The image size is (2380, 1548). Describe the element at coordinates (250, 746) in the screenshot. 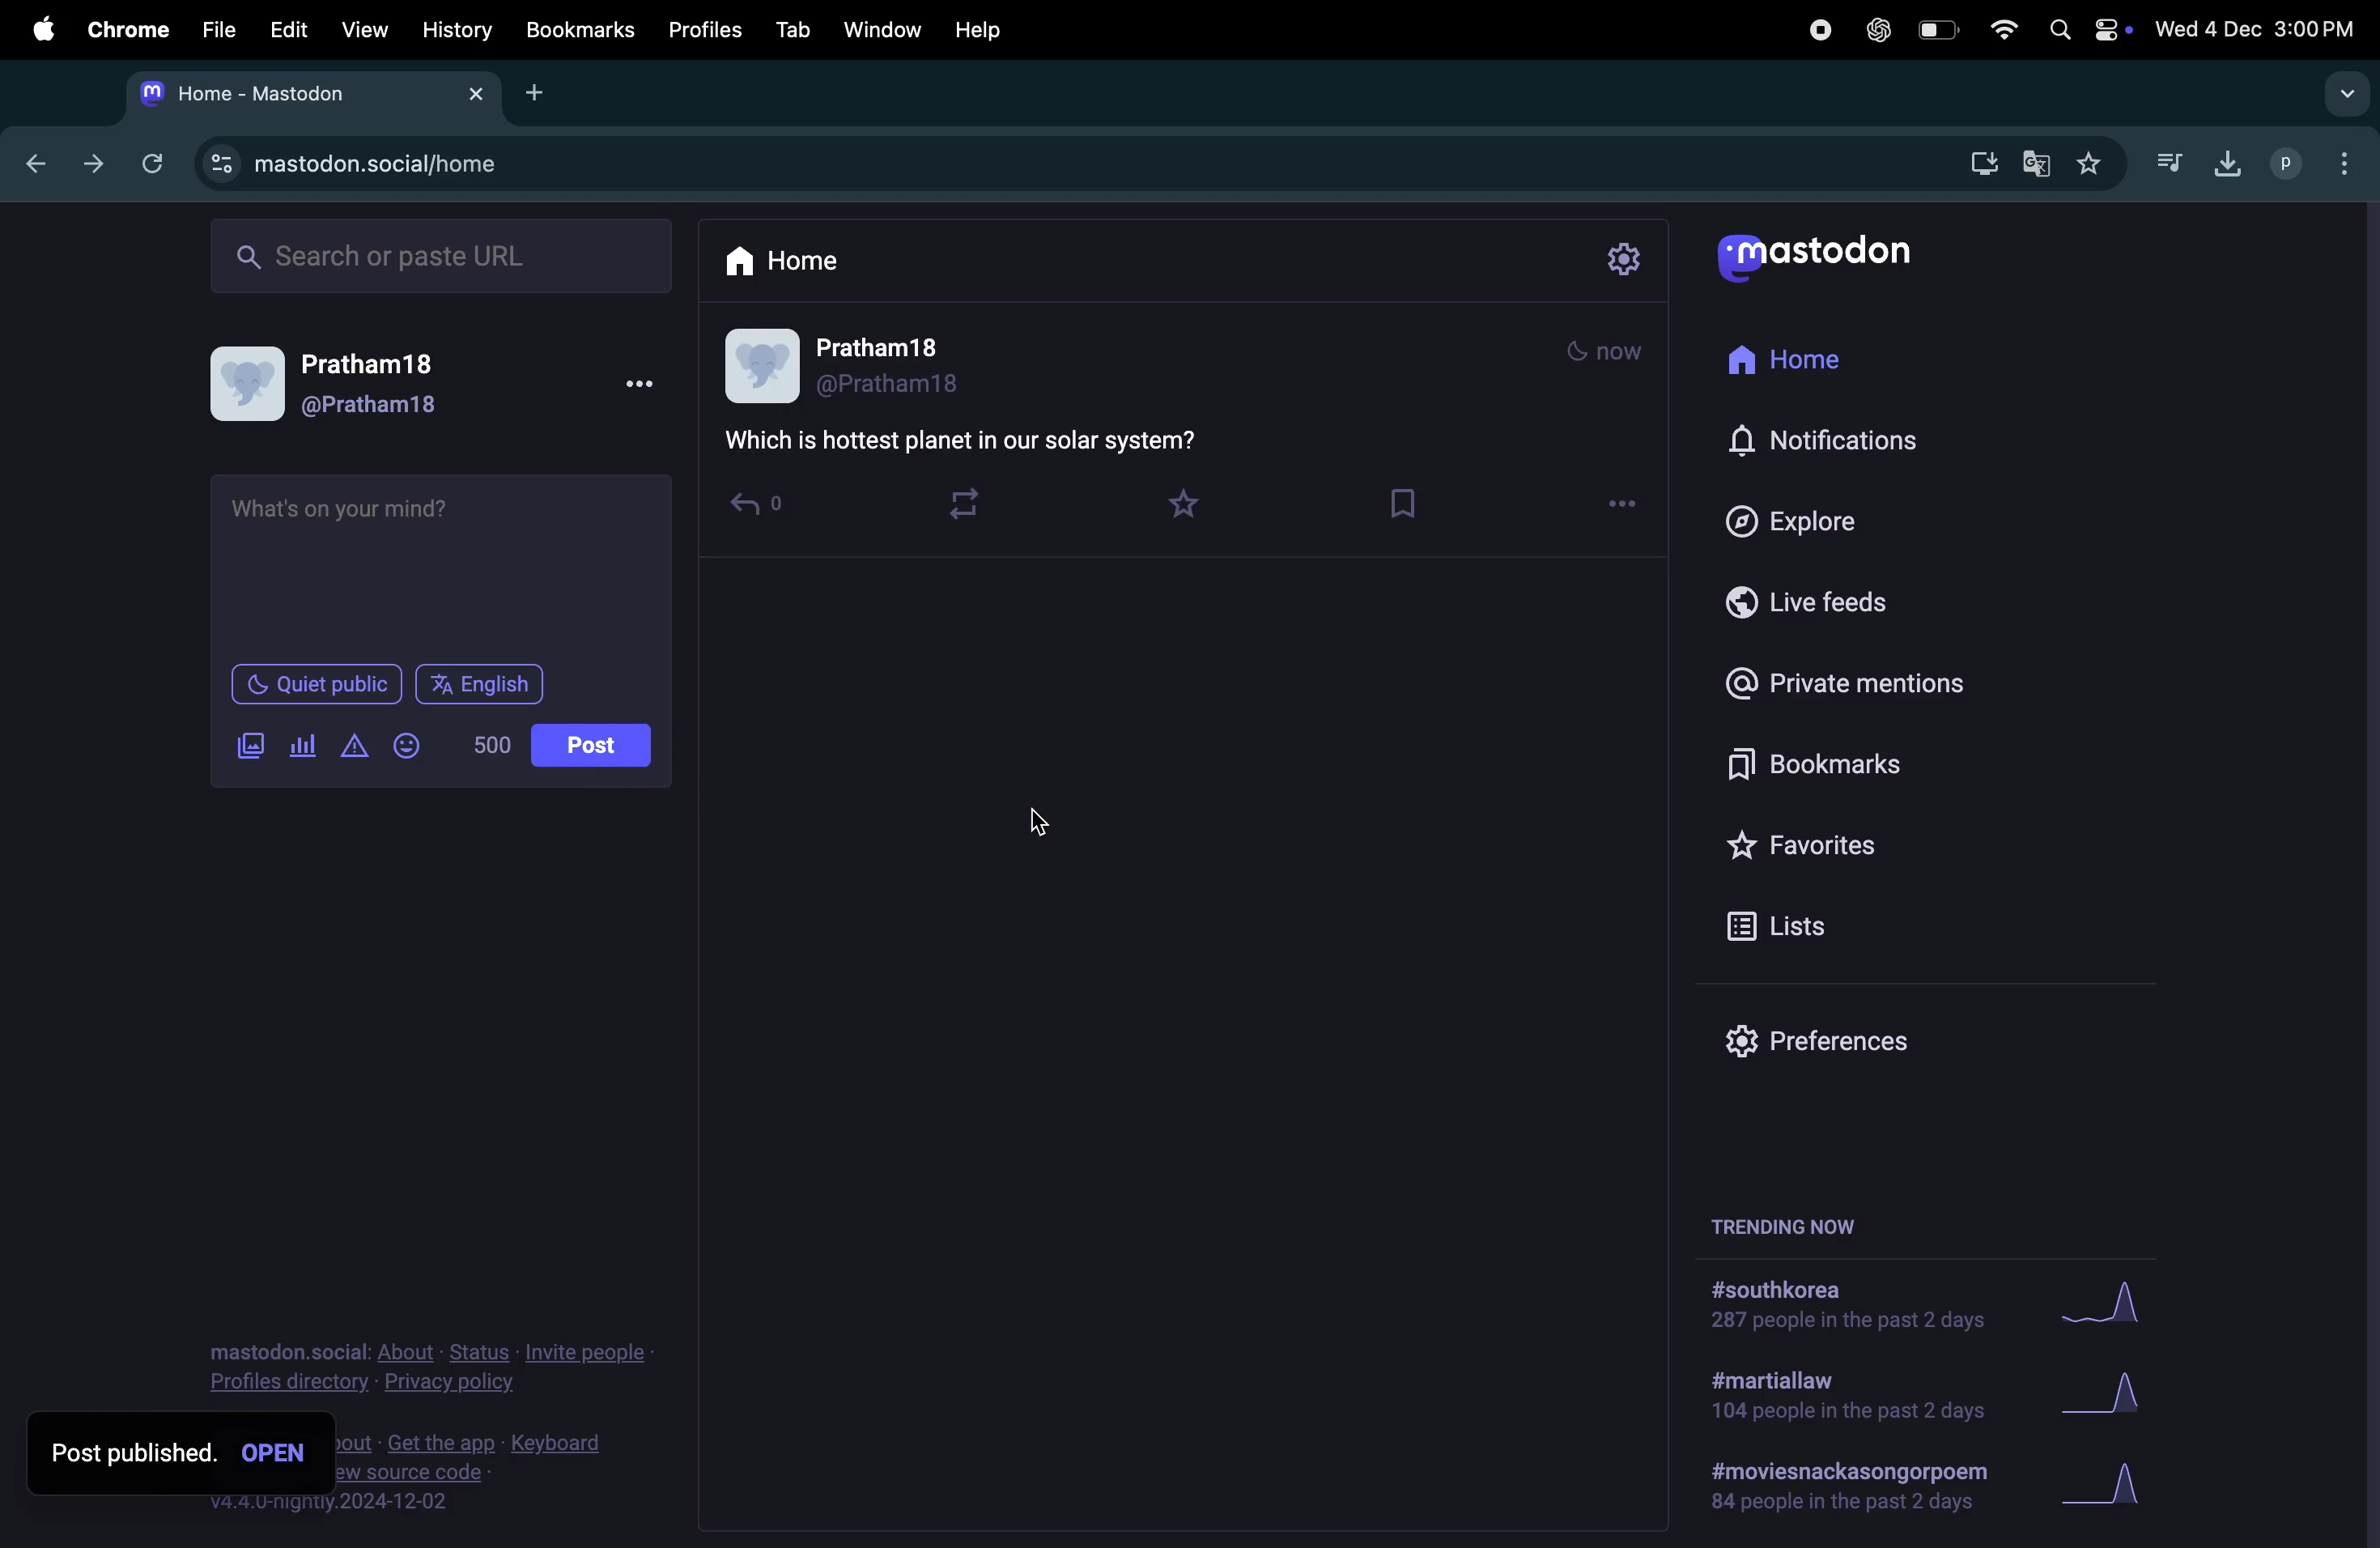

I see `images` at that location.